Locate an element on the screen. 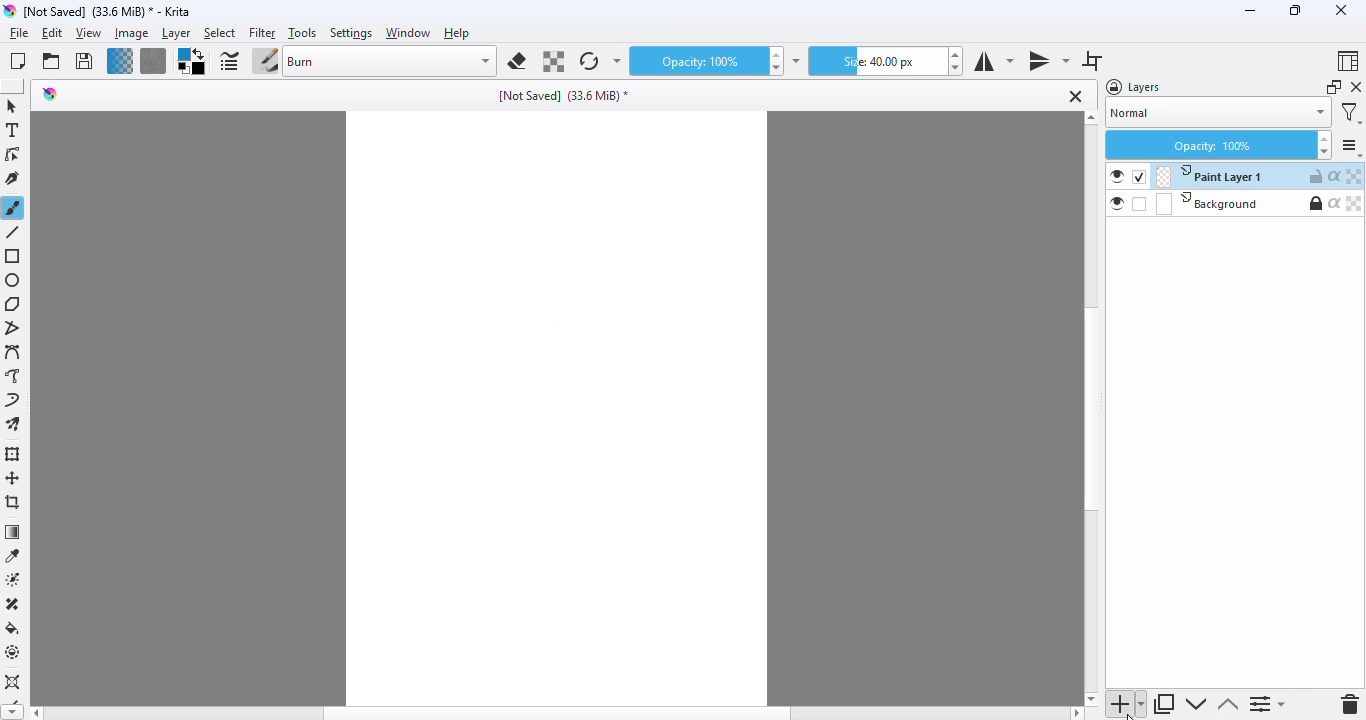  reload original preset is located at coordinates (588, 61).